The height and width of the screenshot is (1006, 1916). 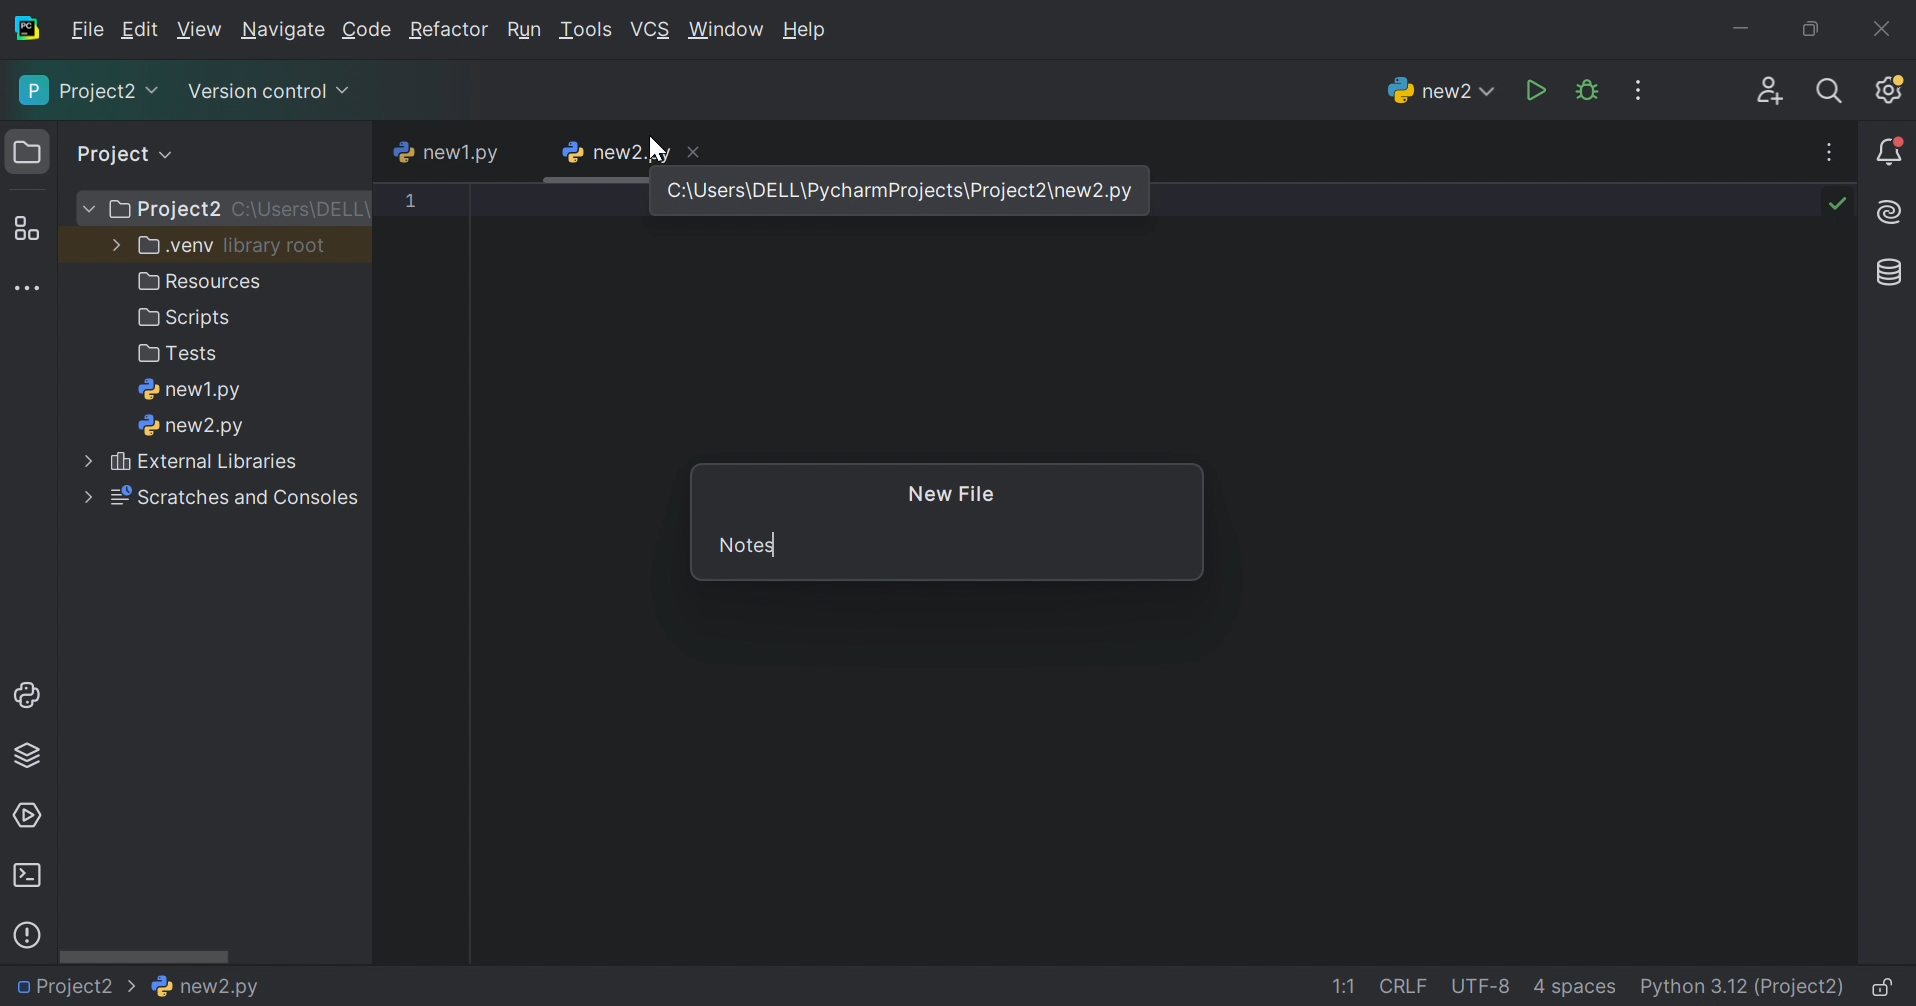 What do you see at coordinates (26, 287) in the screenshot?
I see `More tool windows` at bounding box center [26, 287].